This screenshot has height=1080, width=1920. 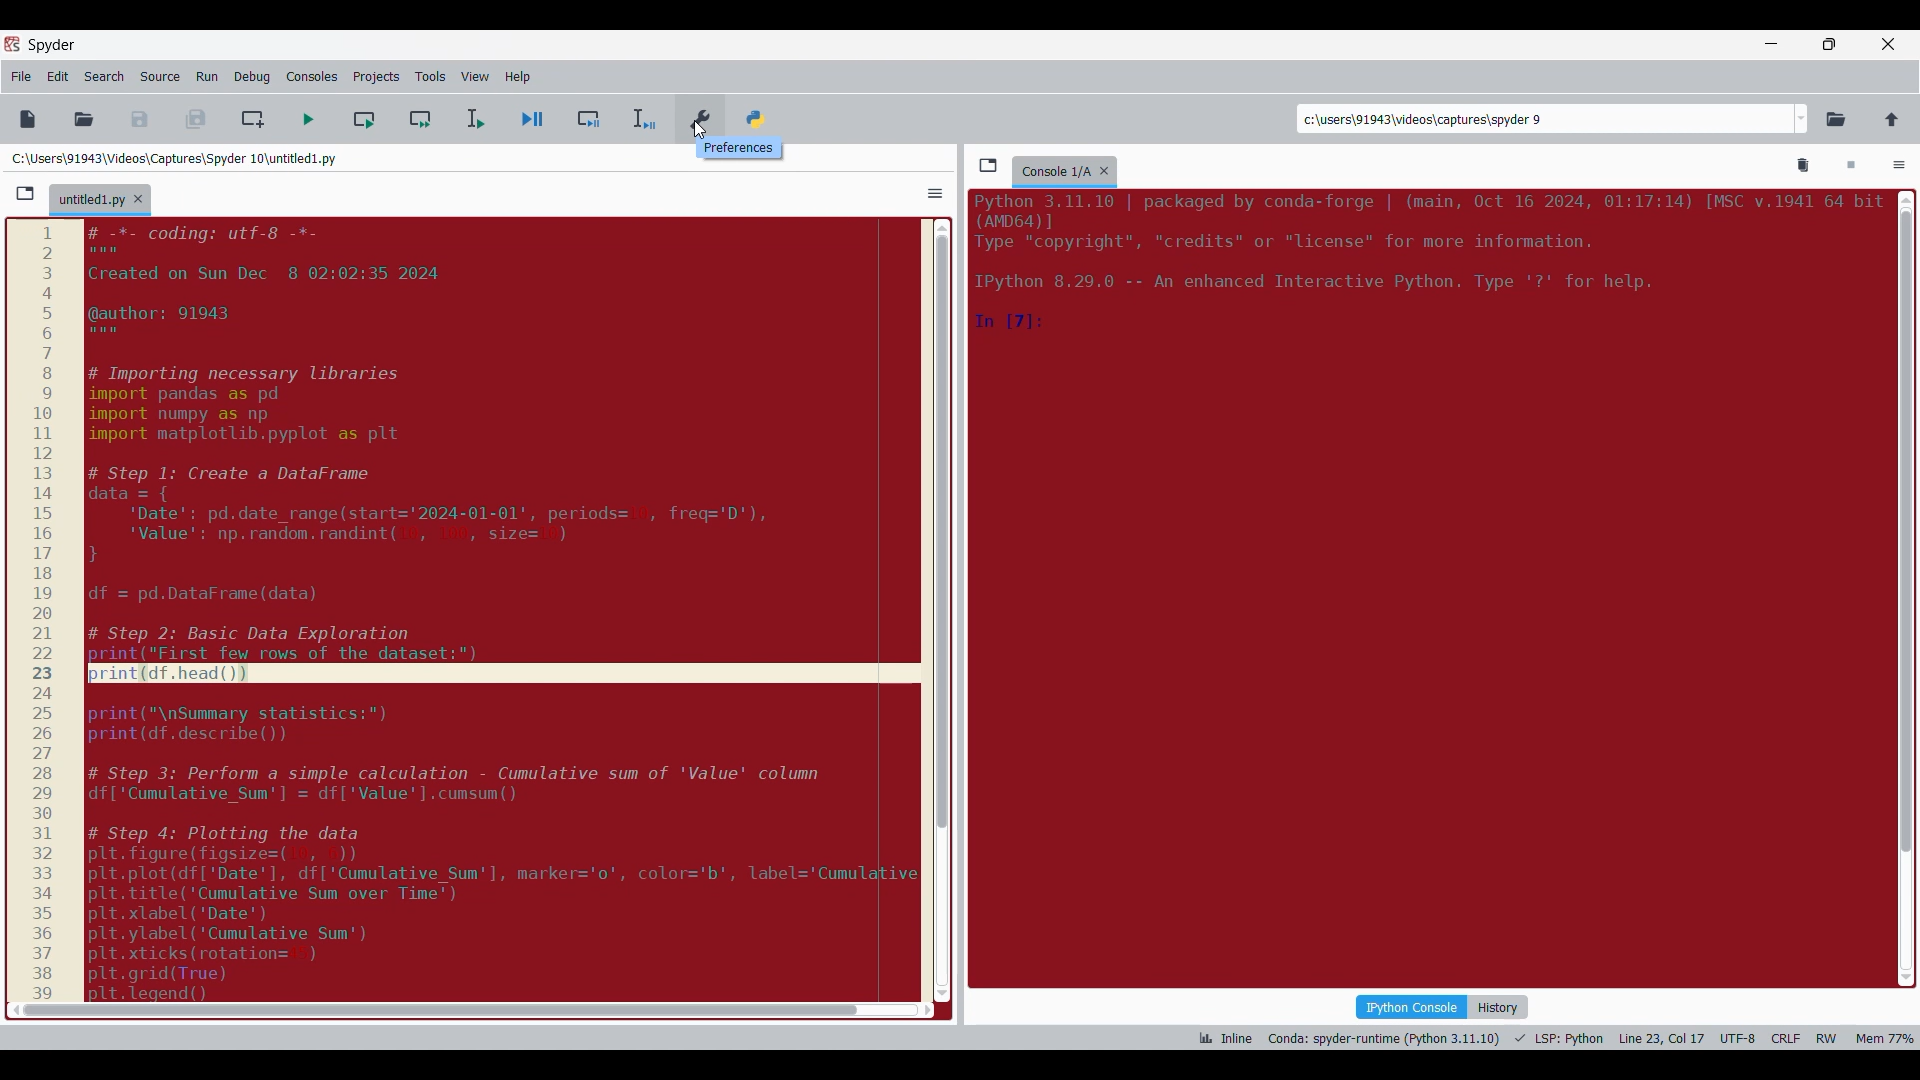 What do you see at coordinates (1907, 589) in the screenshot?
I see `Vertical slide bar` at bounding box center [1907, 589].